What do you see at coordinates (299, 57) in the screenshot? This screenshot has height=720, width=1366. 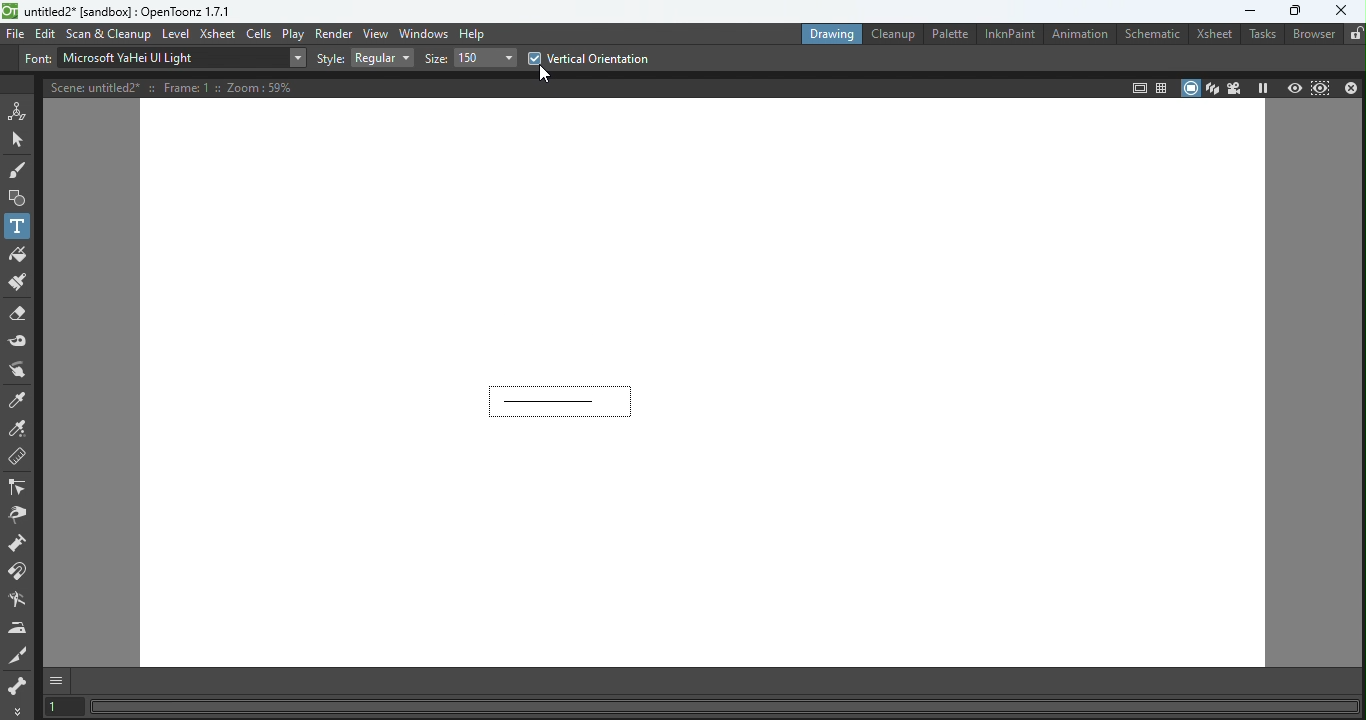 I see `Drop down` at bounding box center [299, 57].